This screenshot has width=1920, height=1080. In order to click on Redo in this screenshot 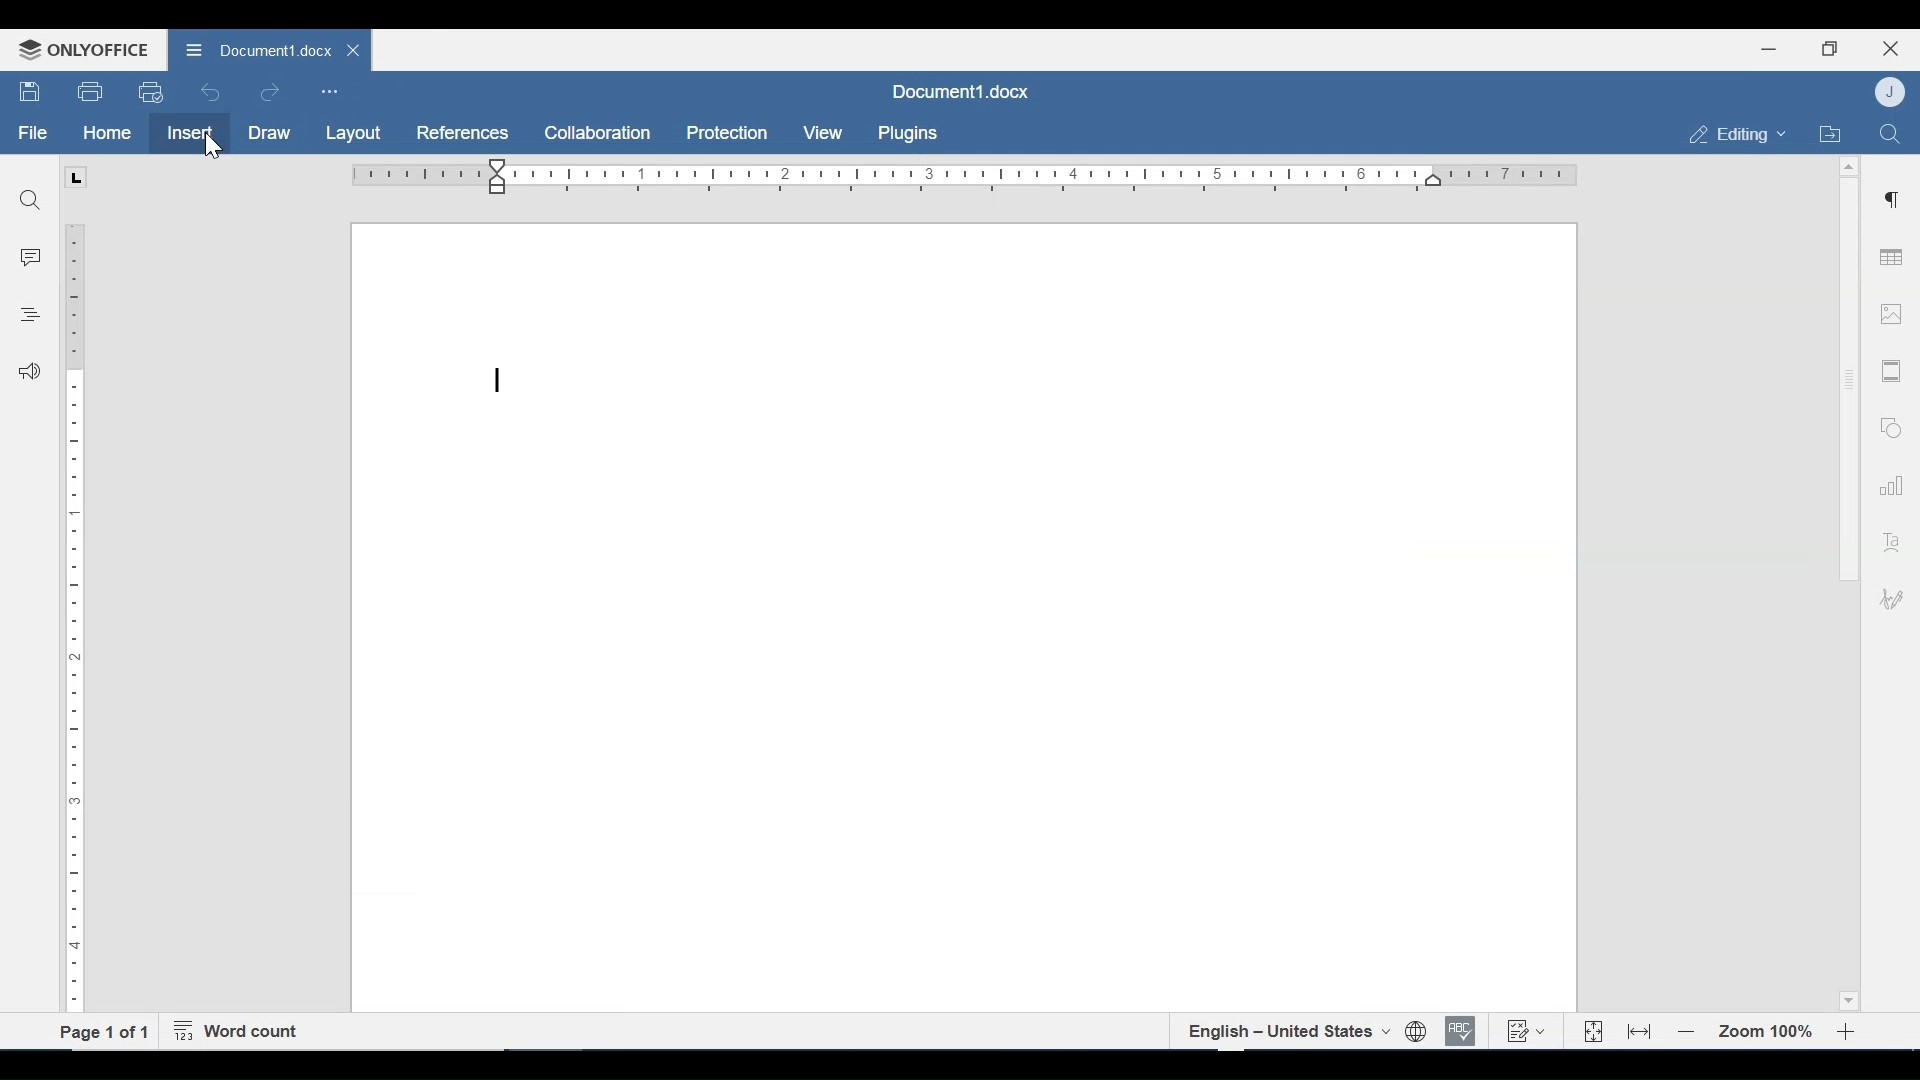, I will do `click(269, 93)`.